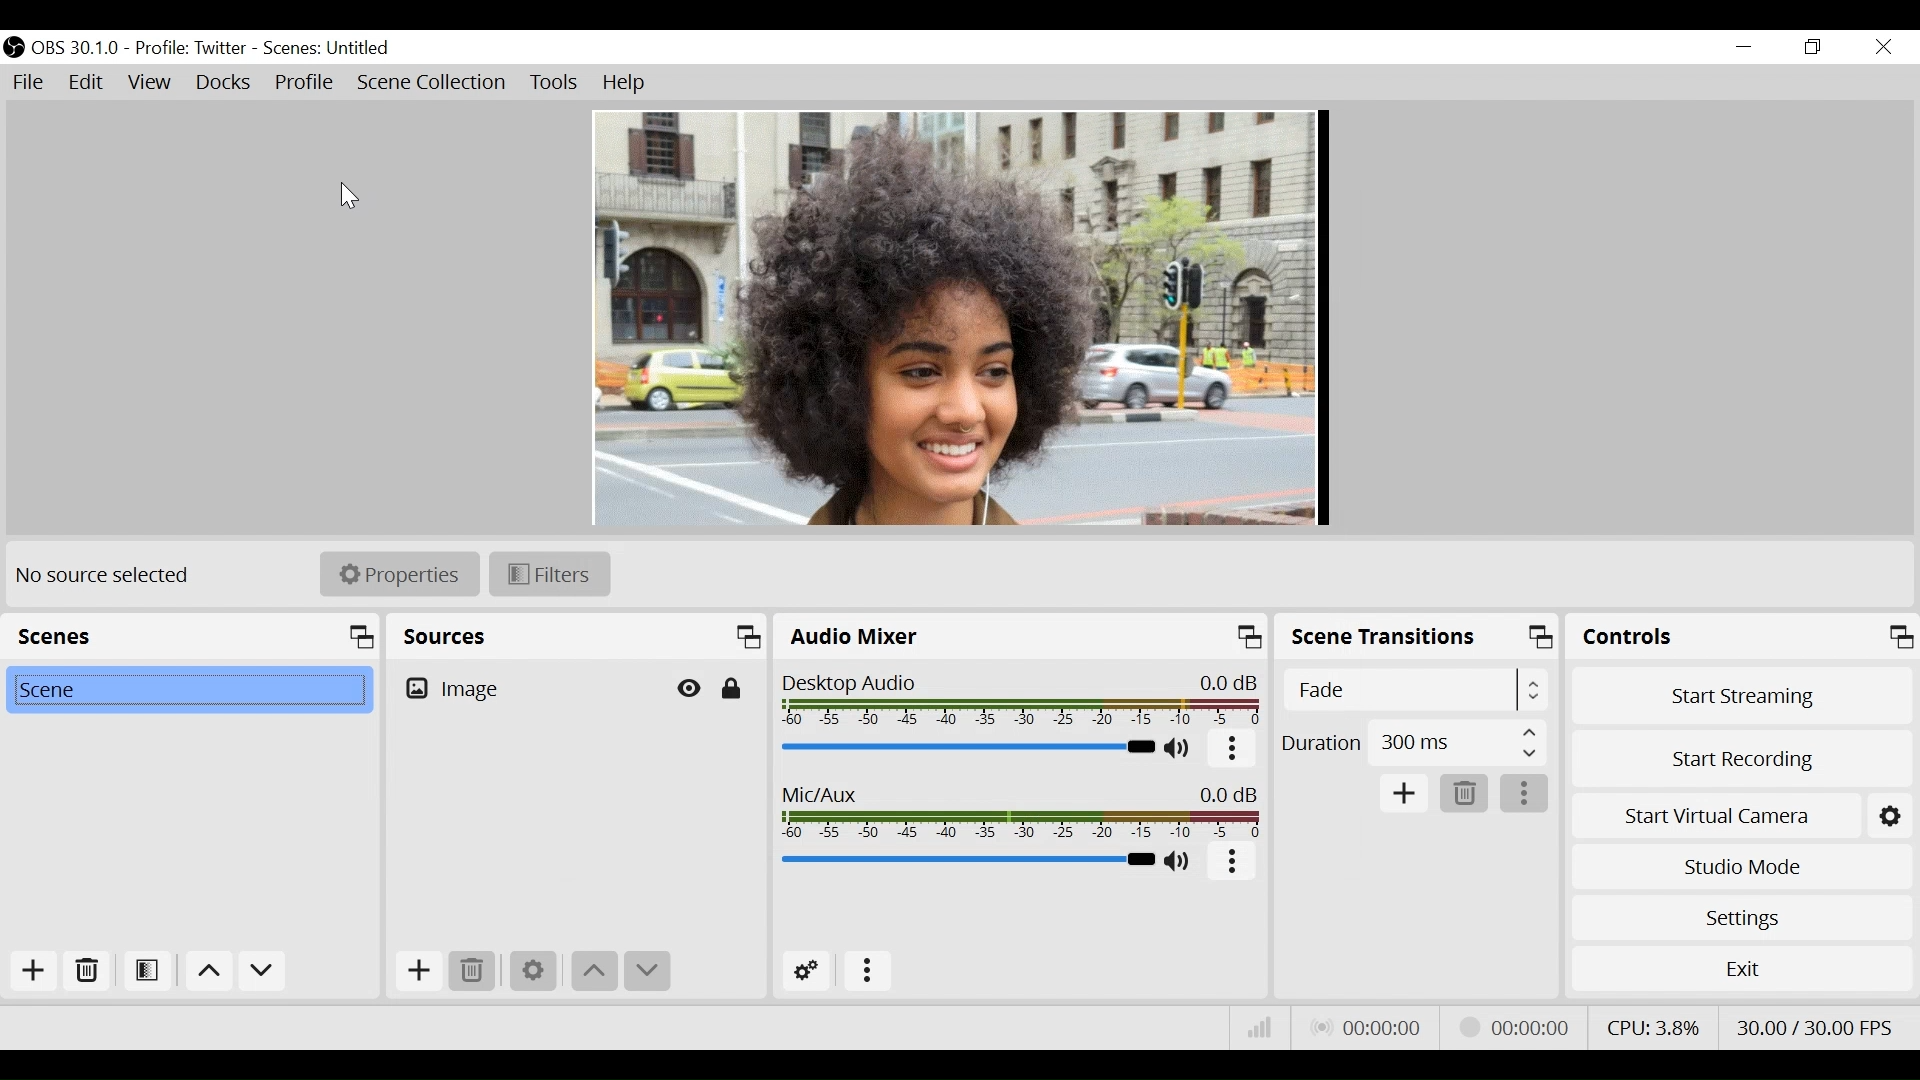  Describe the element at coordinates (263, 972) in the screenshot. I see `move down` at that location.